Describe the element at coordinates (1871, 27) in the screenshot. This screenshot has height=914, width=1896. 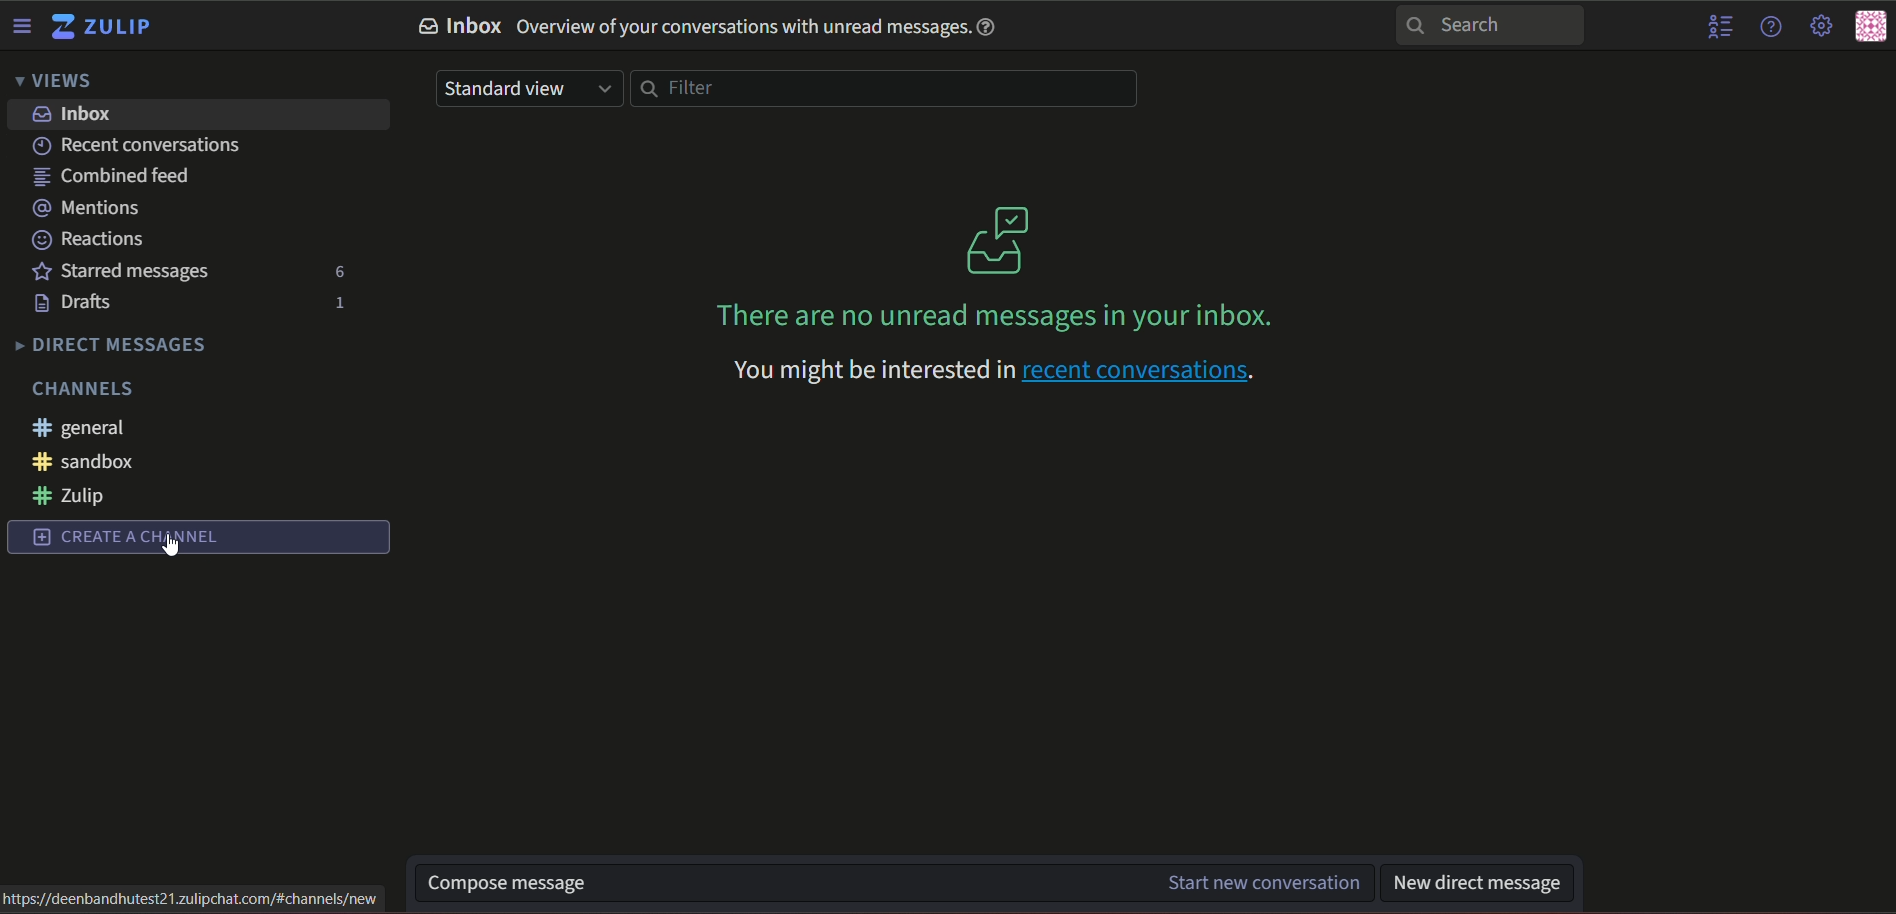
I see `icon` at that location.